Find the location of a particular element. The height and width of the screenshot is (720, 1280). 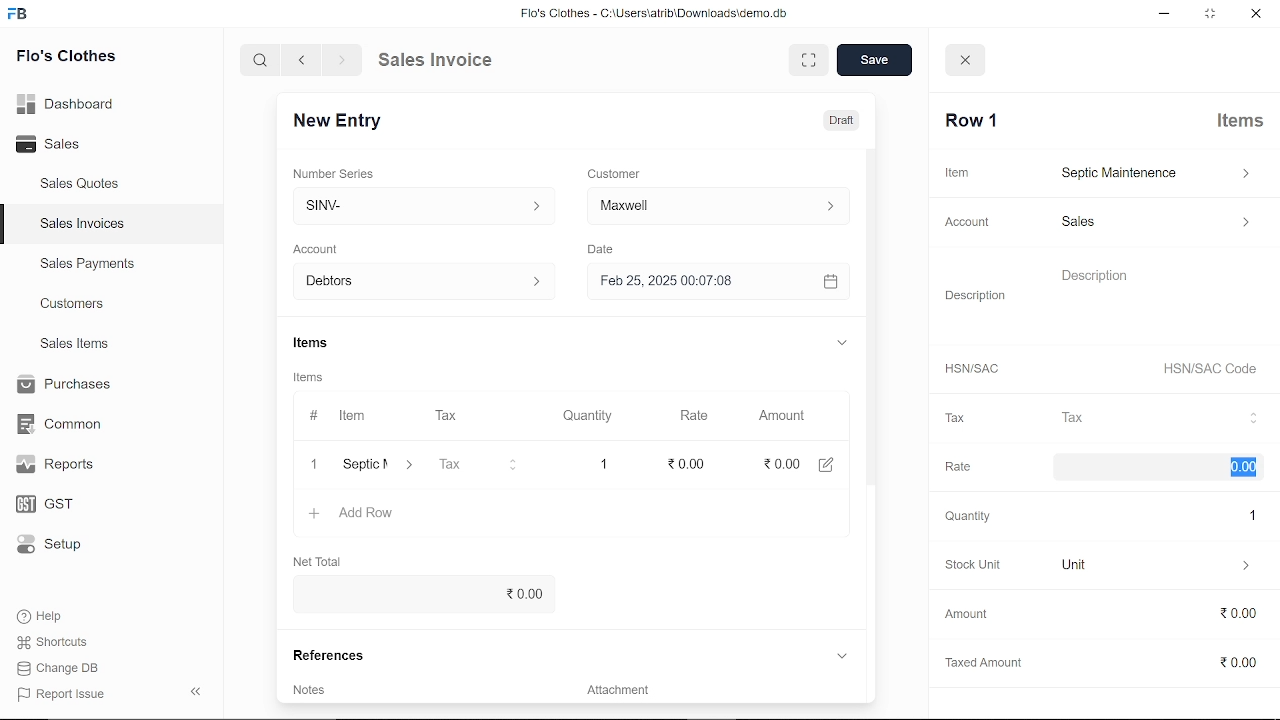

‘Account is located at coordinates (326, 247).